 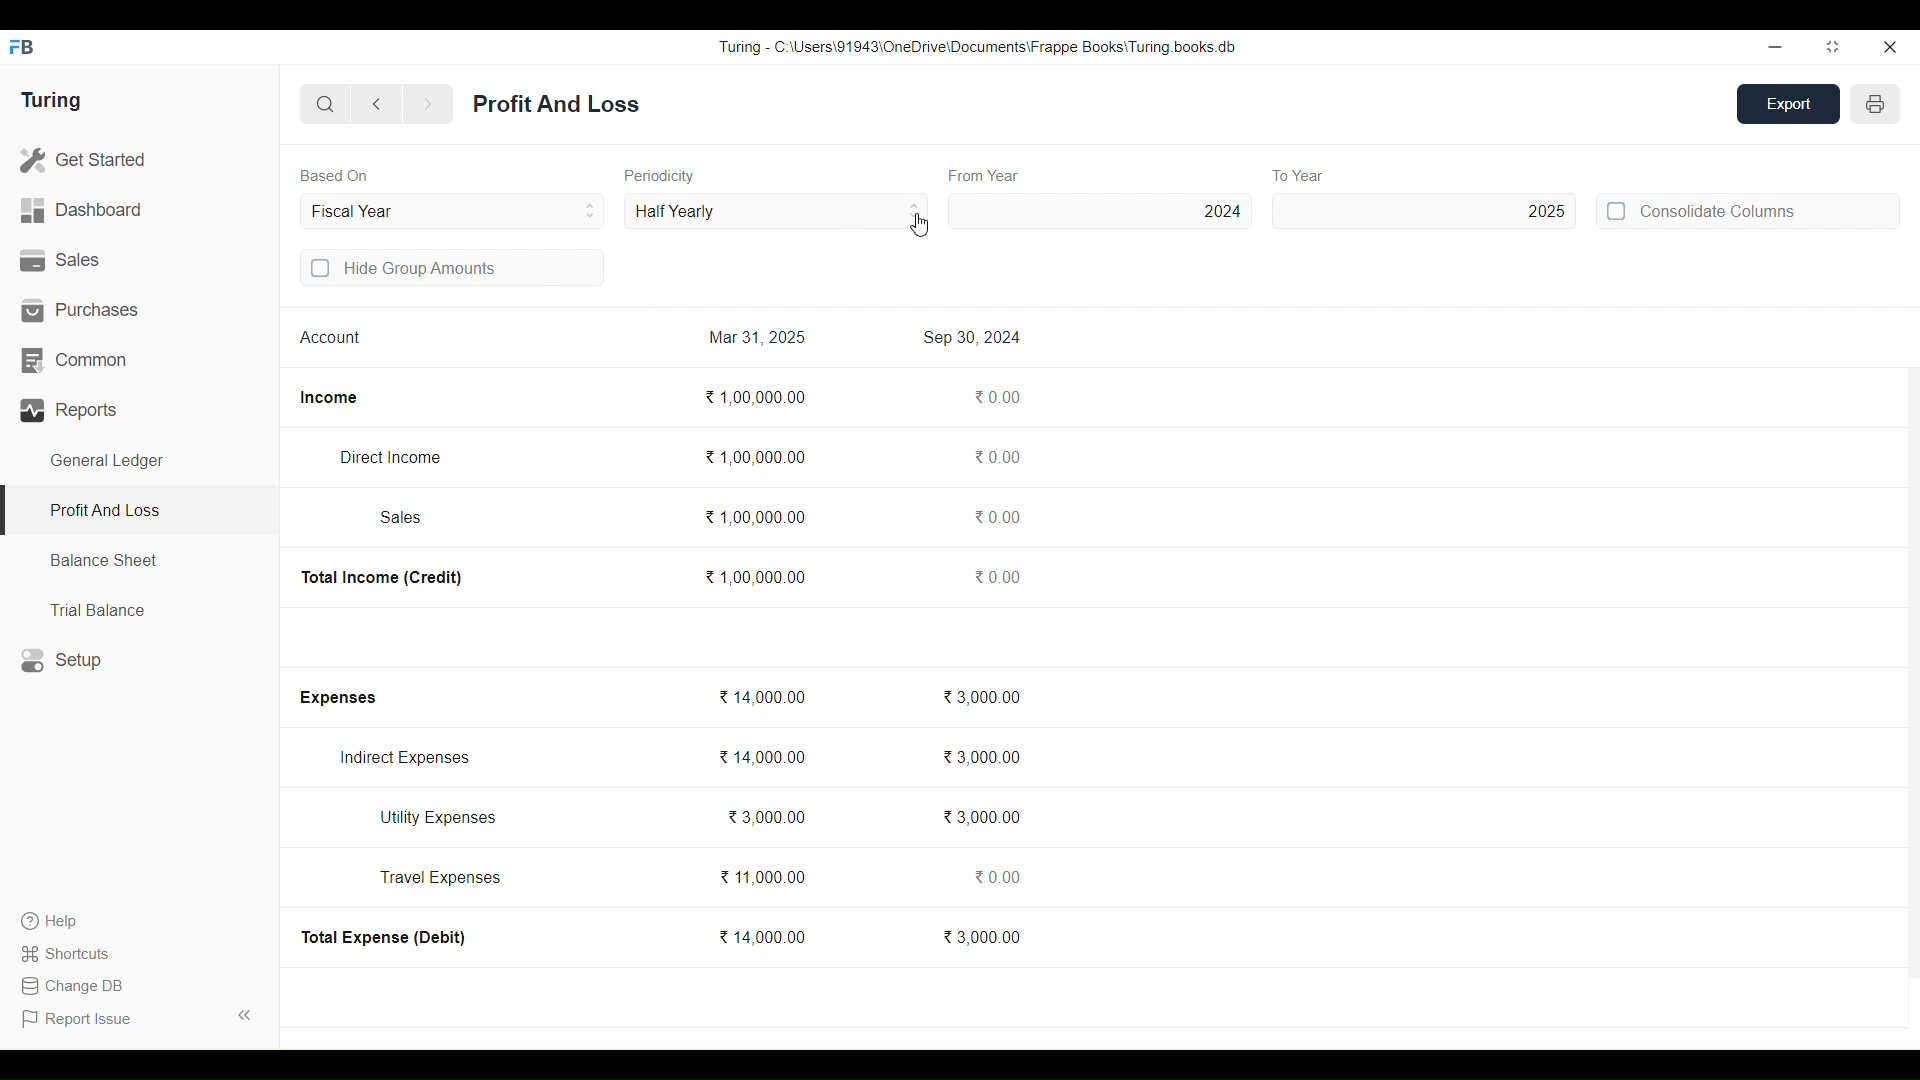 I want to click on Common, so click(x=139, y=361).